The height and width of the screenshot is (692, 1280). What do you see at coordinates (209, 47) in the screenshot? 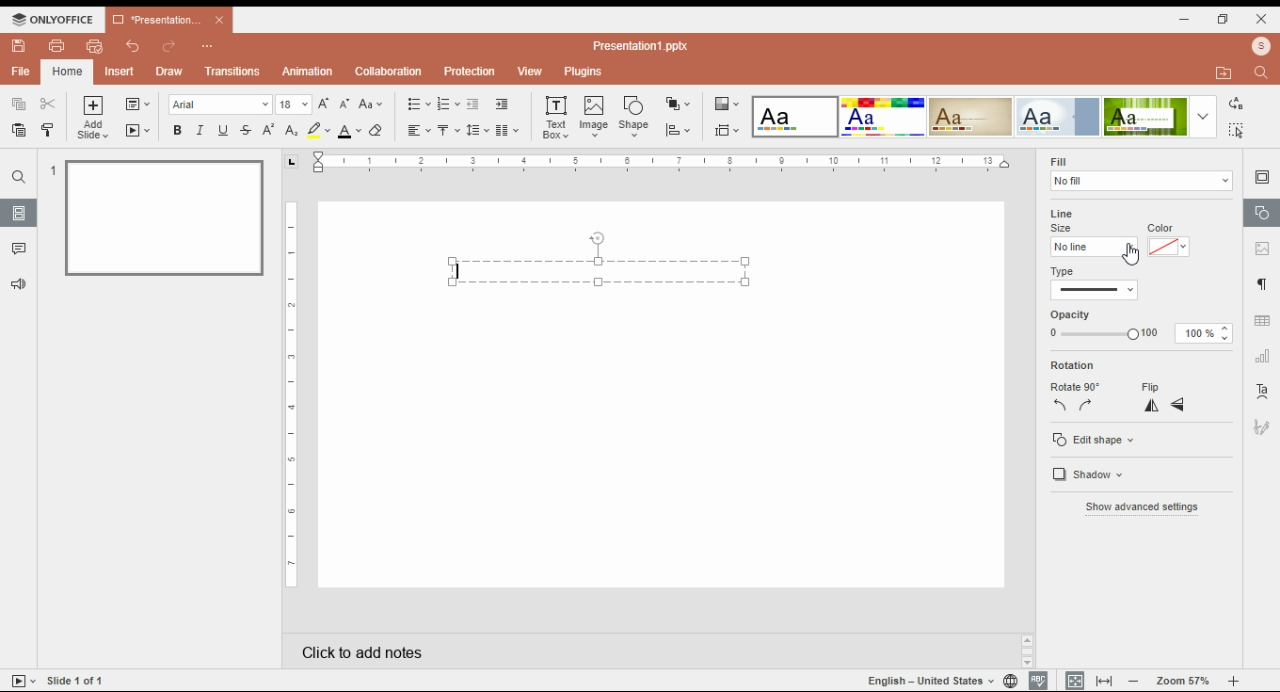
I see `customize quick access` at bounding box center [209, 47].